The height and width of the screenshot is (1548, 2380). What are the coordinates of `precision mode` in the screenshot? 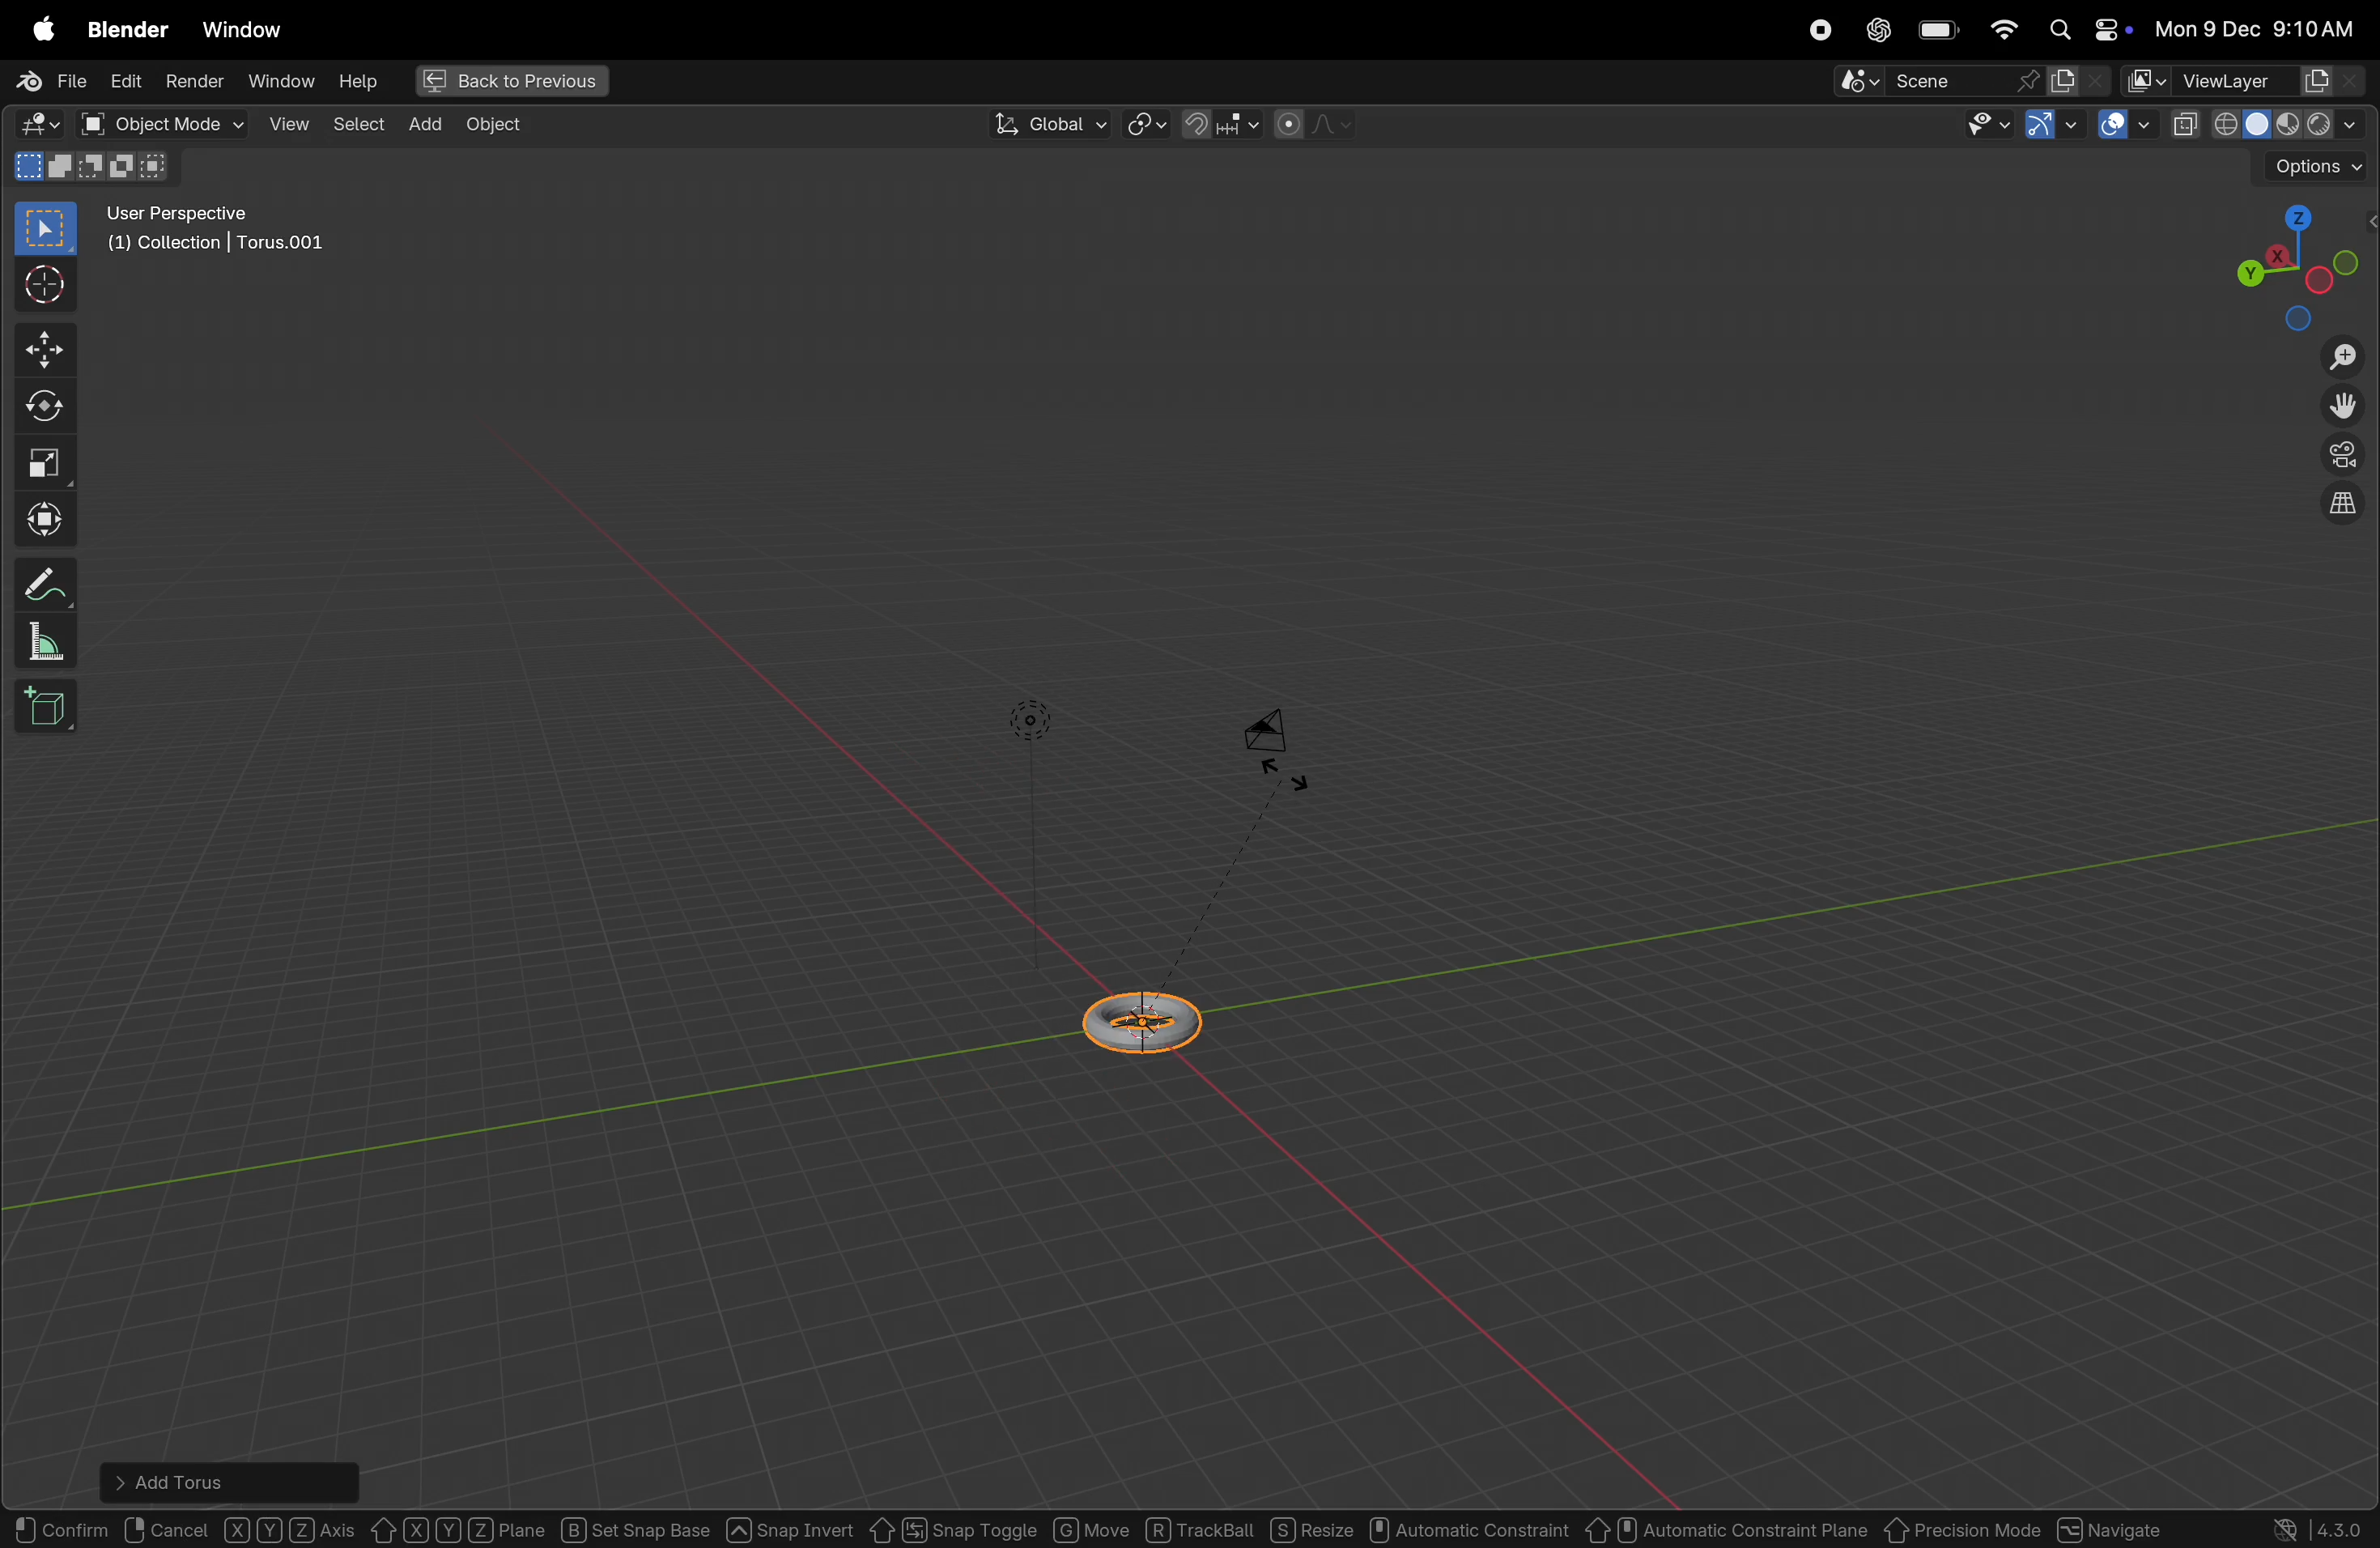 It's located at (1963, 1526).